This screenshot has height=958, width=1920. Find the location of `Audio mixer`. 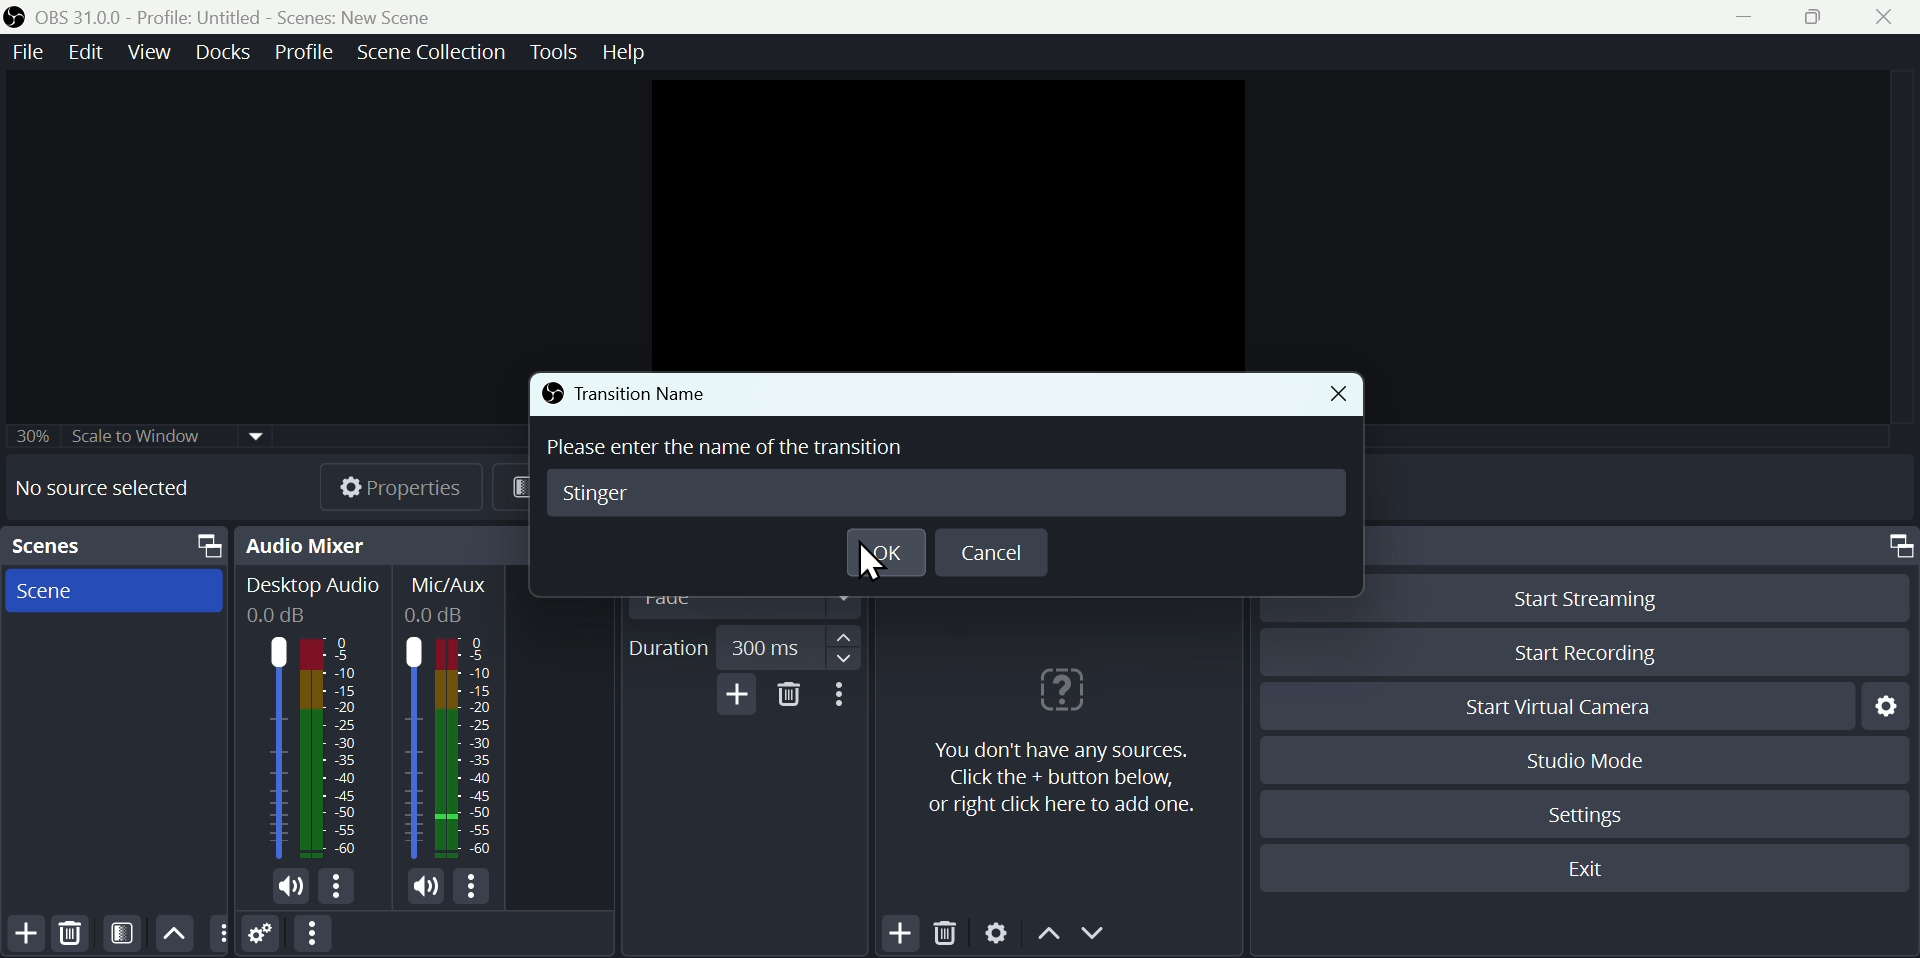

Audio mixer is located at coordinates (387, 544).